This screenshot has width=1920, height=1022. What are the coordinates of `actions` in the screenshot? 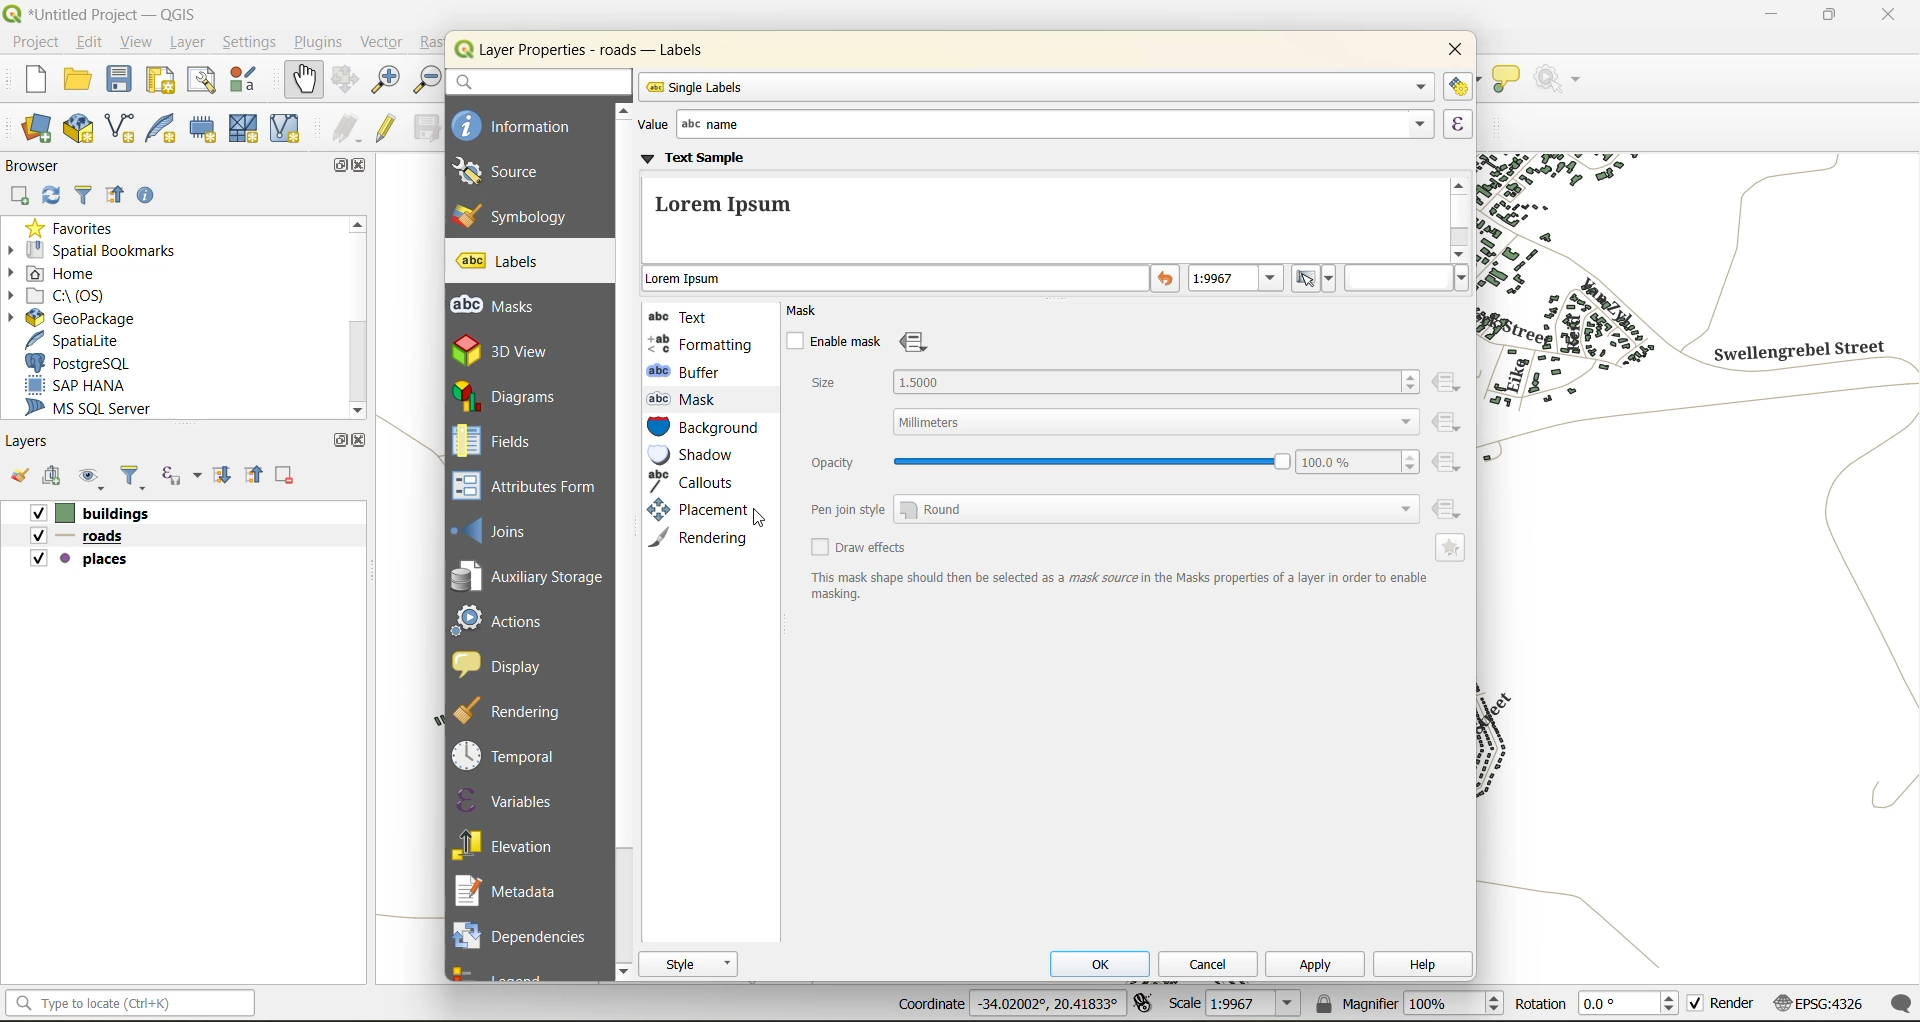 It's located at (511, 620).